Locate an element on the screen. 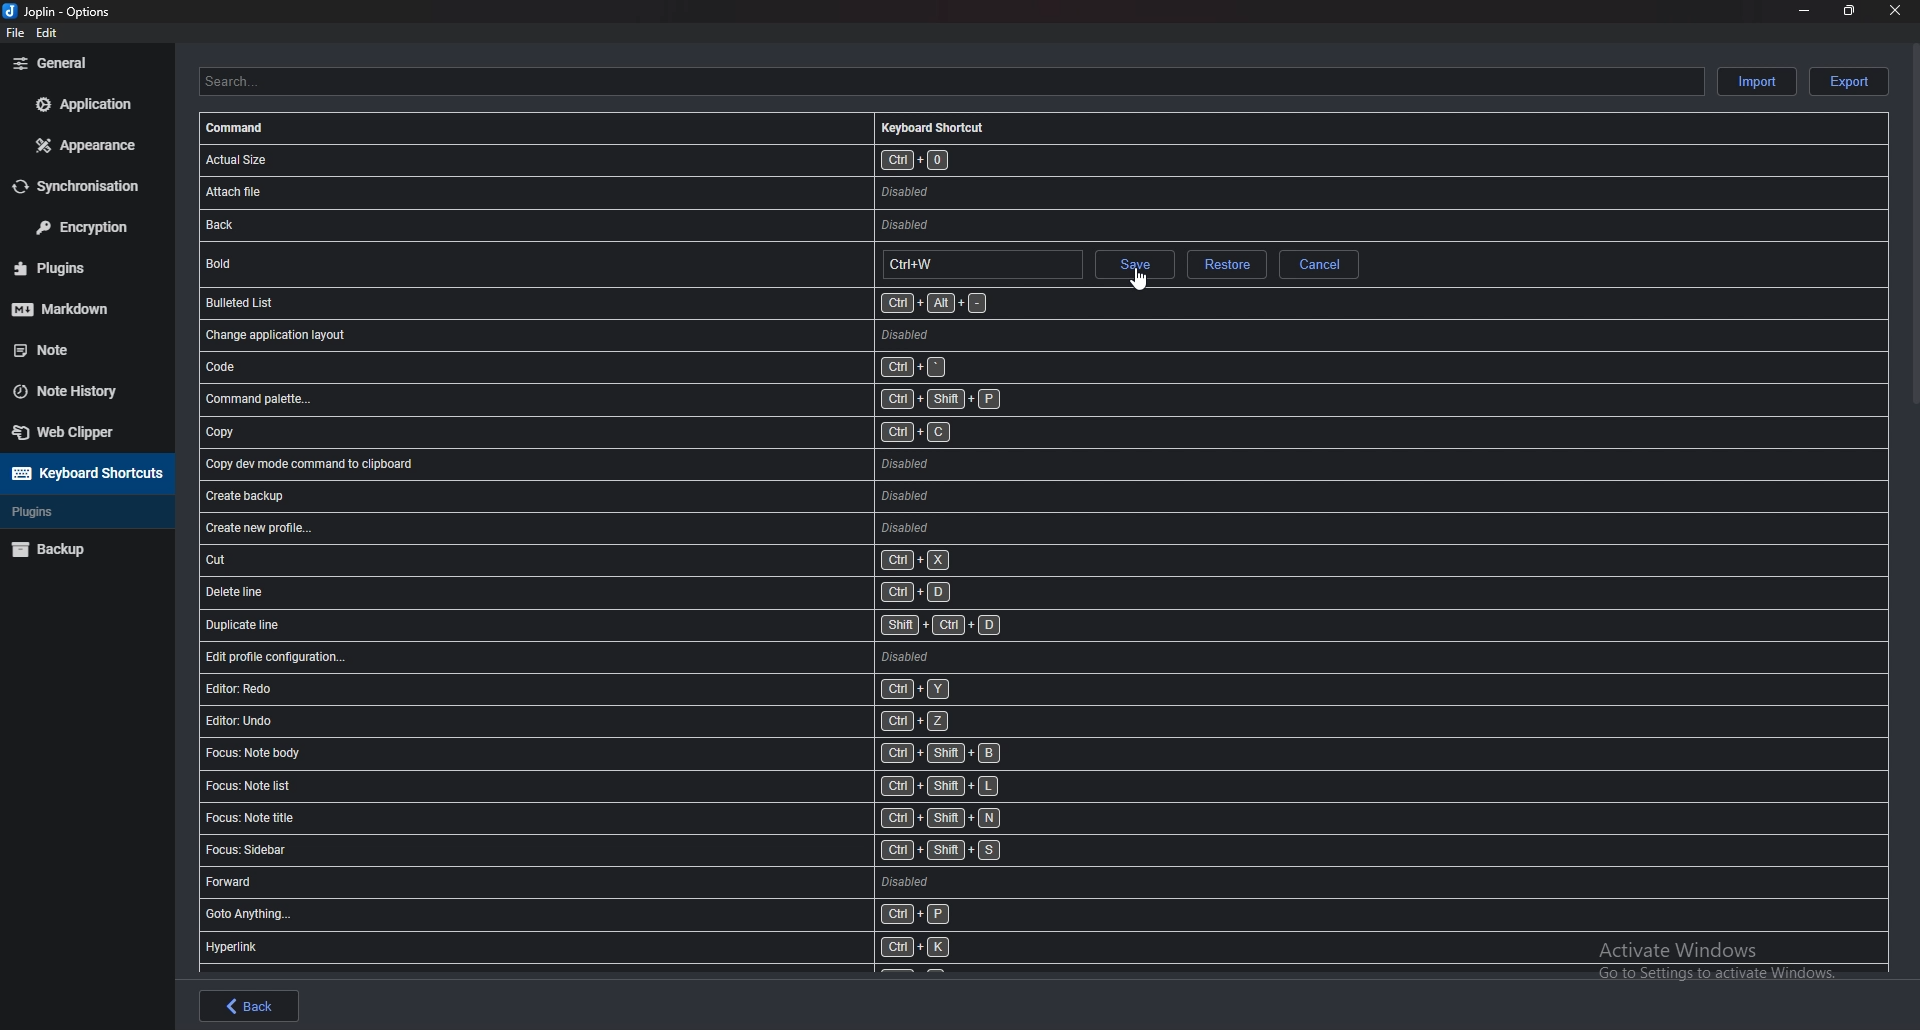 The image size is (1920, 1030). Plugins is located at coordinates (73, 268).